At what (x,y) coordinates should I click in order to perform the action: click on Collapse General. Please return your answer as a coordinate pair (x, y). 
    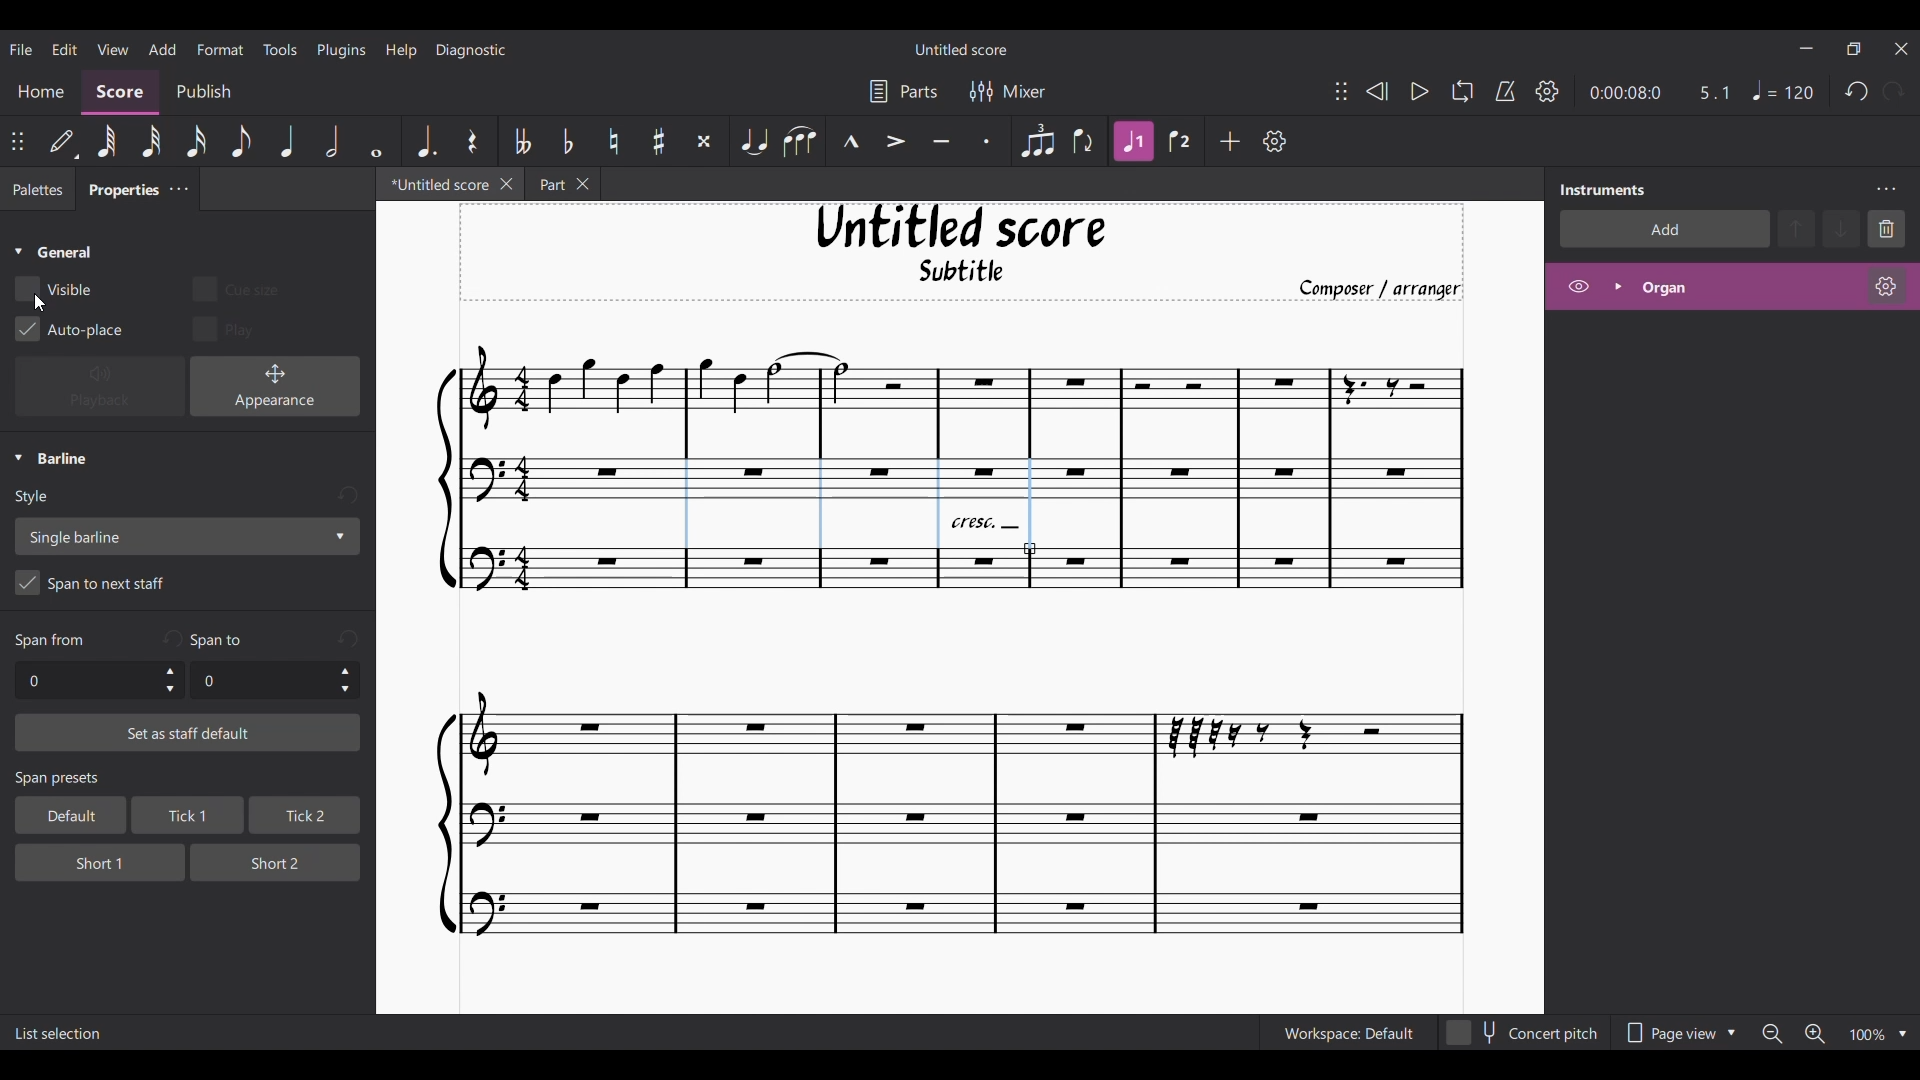
    Looking at the image, I should click on (54, 253).